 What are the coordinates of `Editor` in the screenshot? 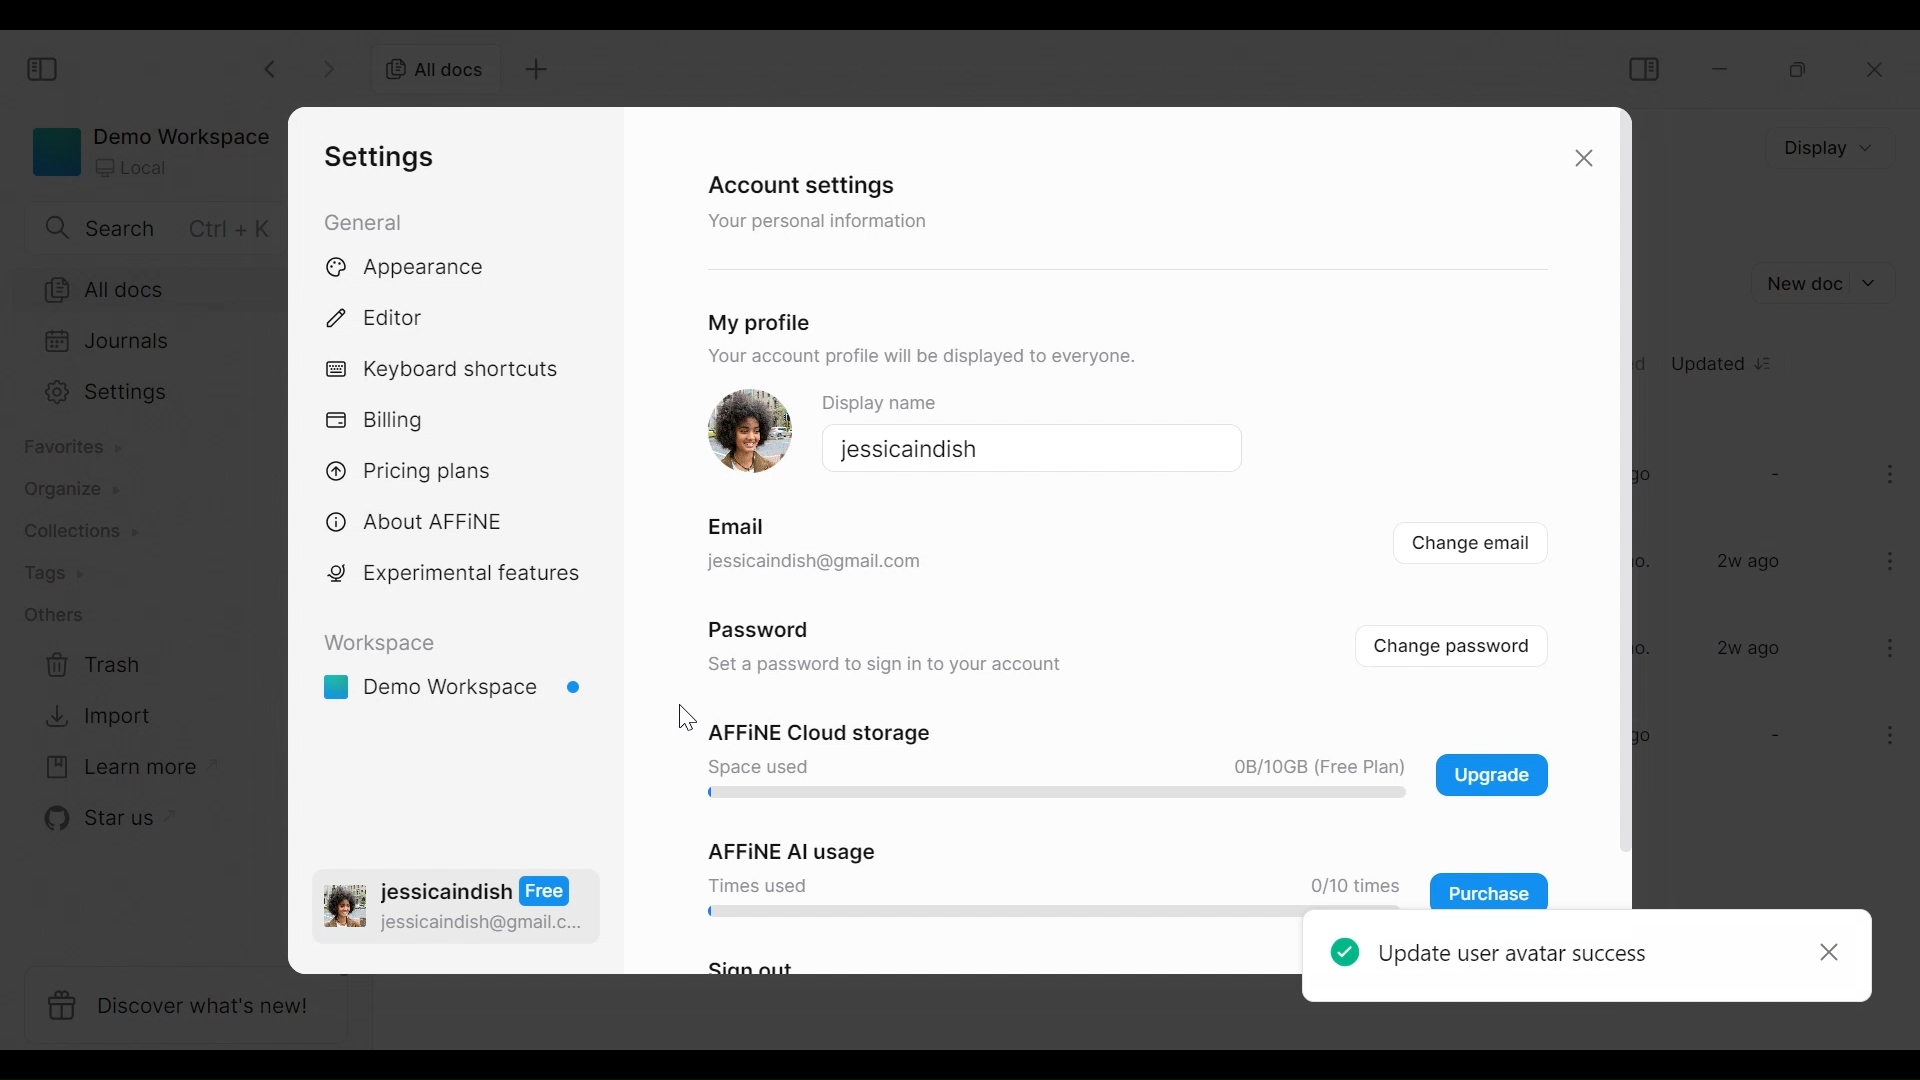 It's located at (381, 316).